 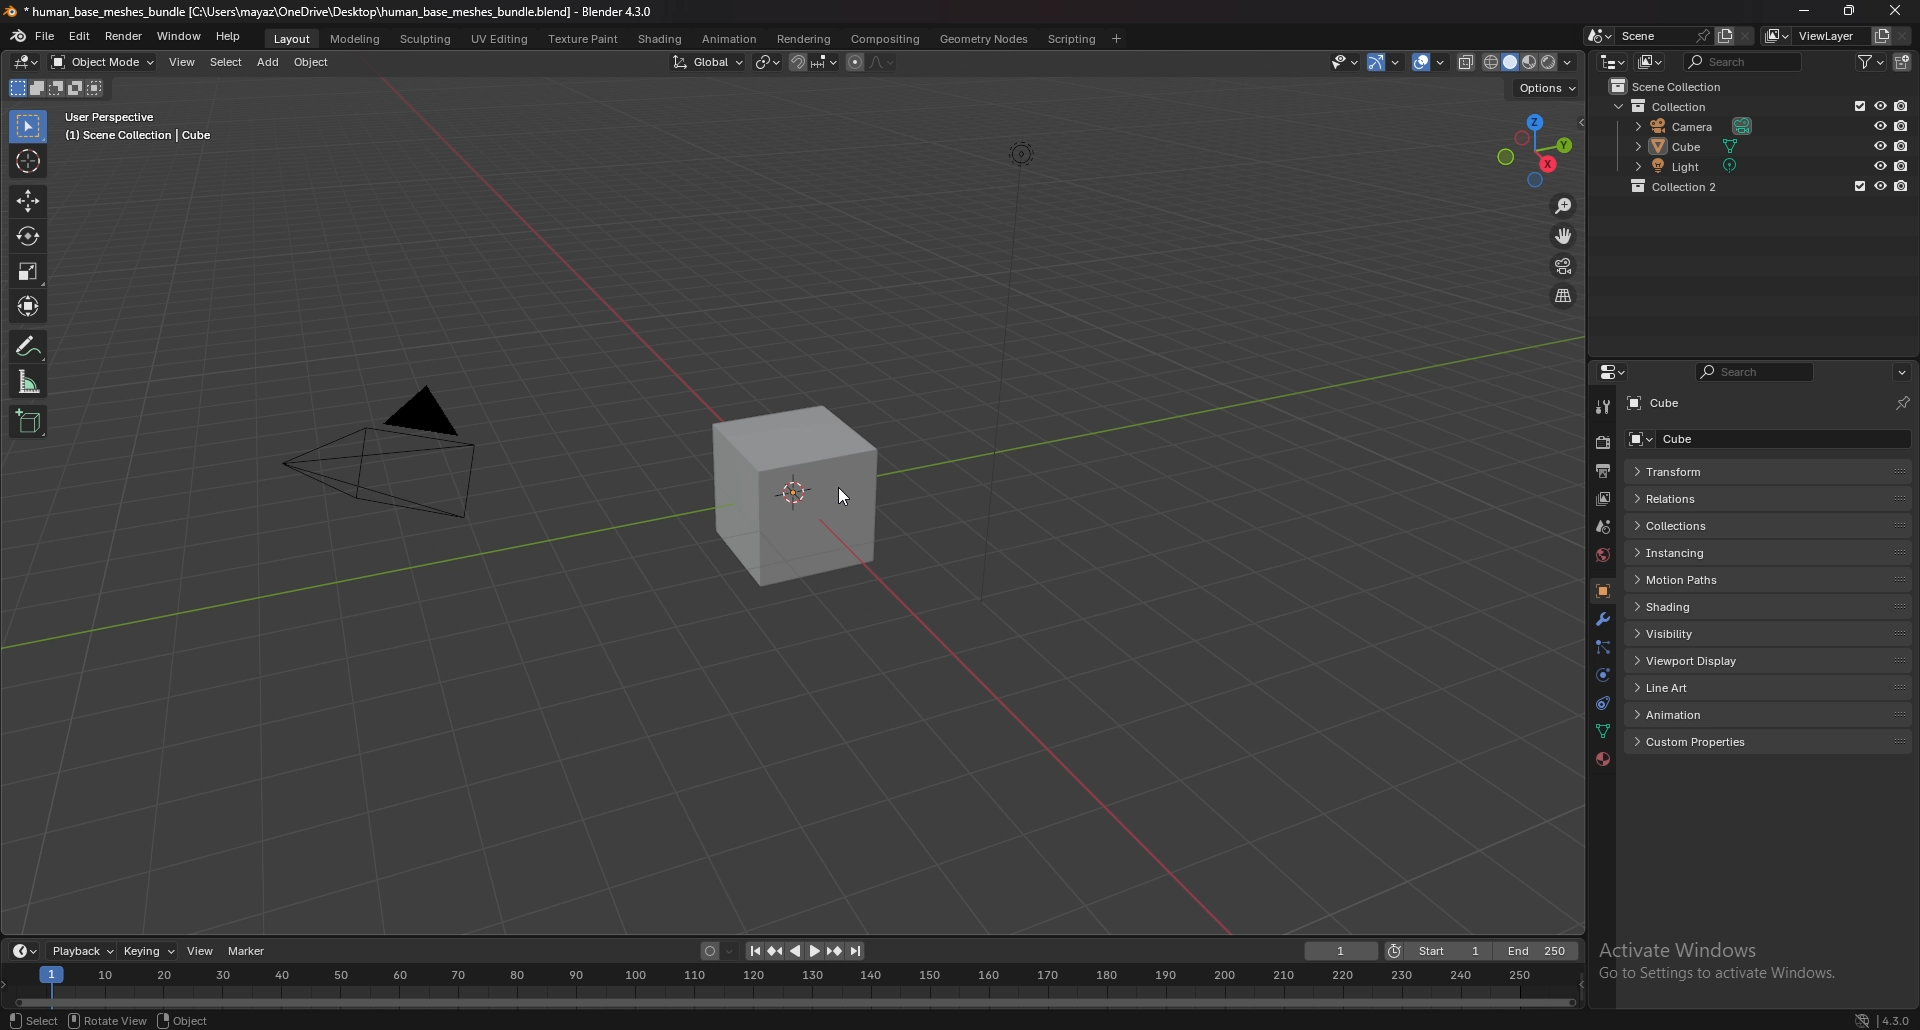 What do you see at coordinates (1467, 62) in the screenshot?
I see `toggle xray` at bounding box center [1467, 62].